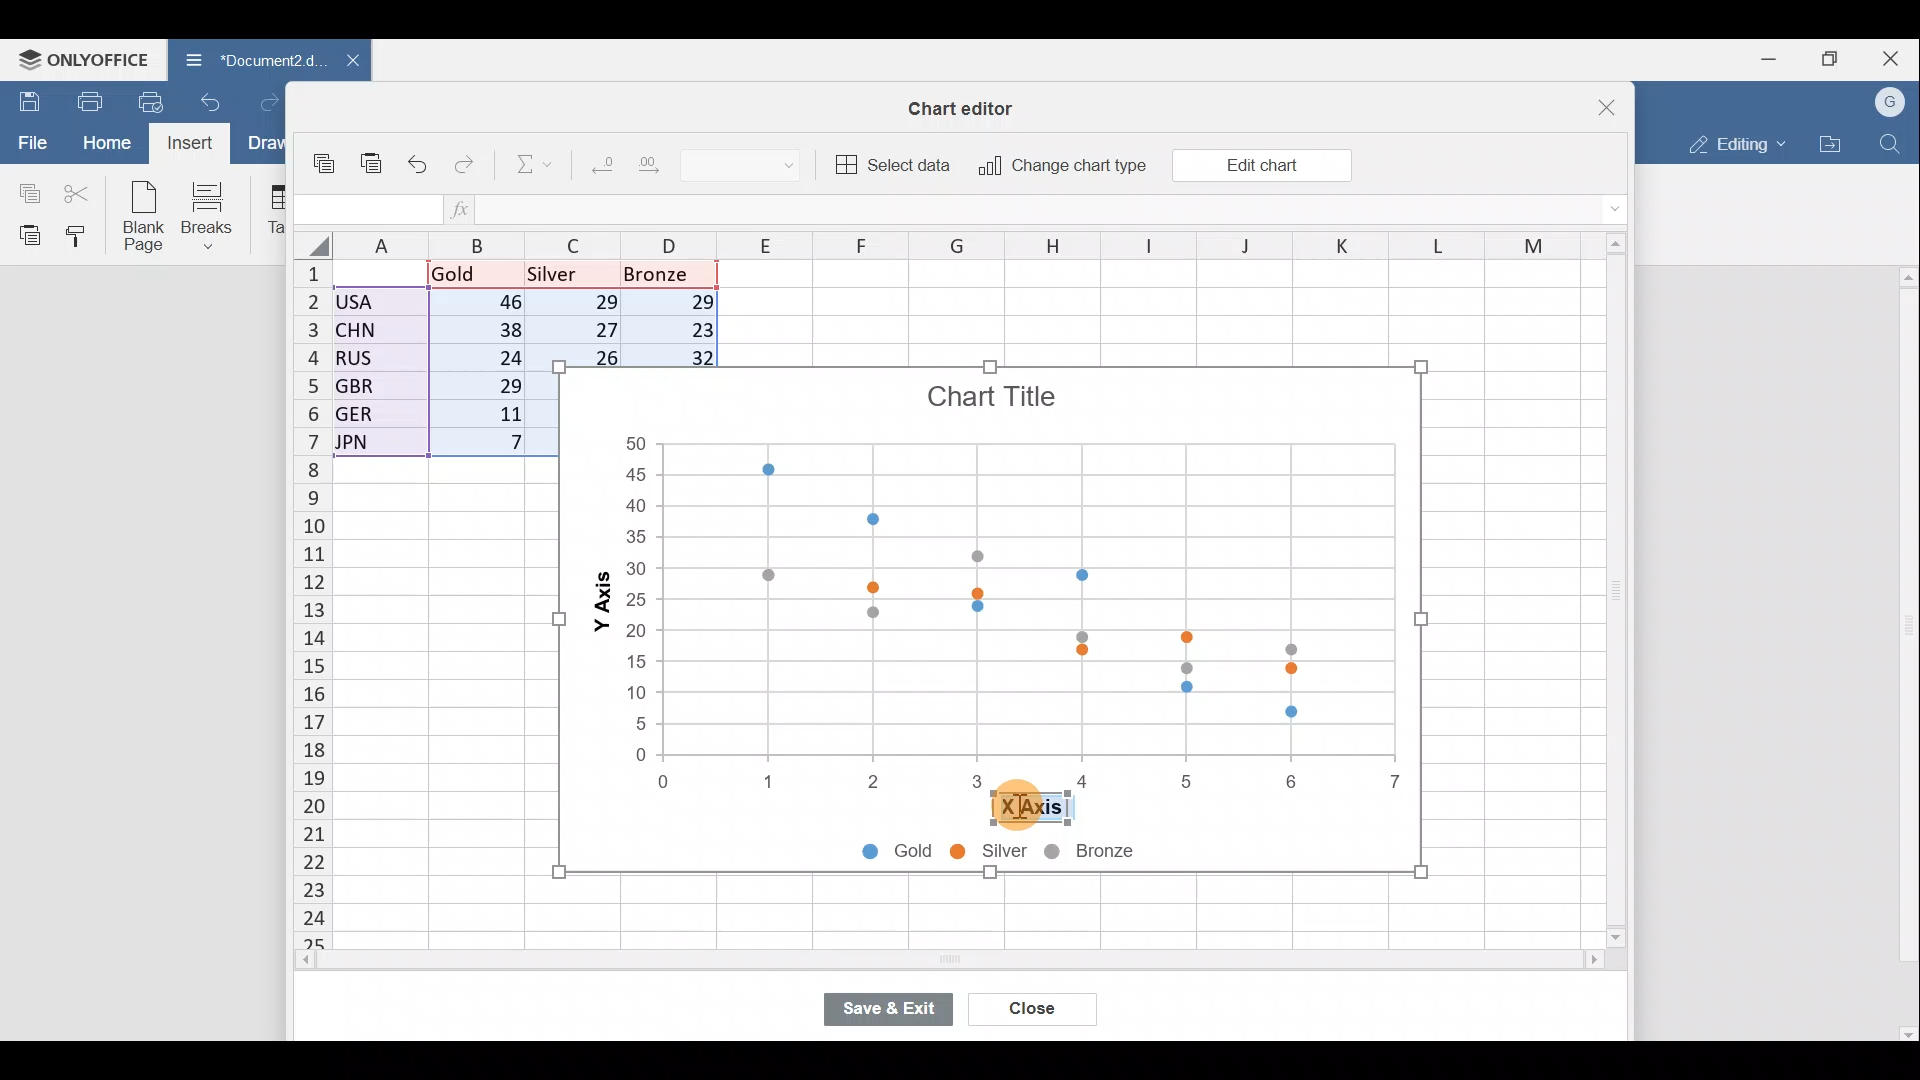  Describe the element at coordinates (25, 99) in the screenshot. I see `Save` at that location.